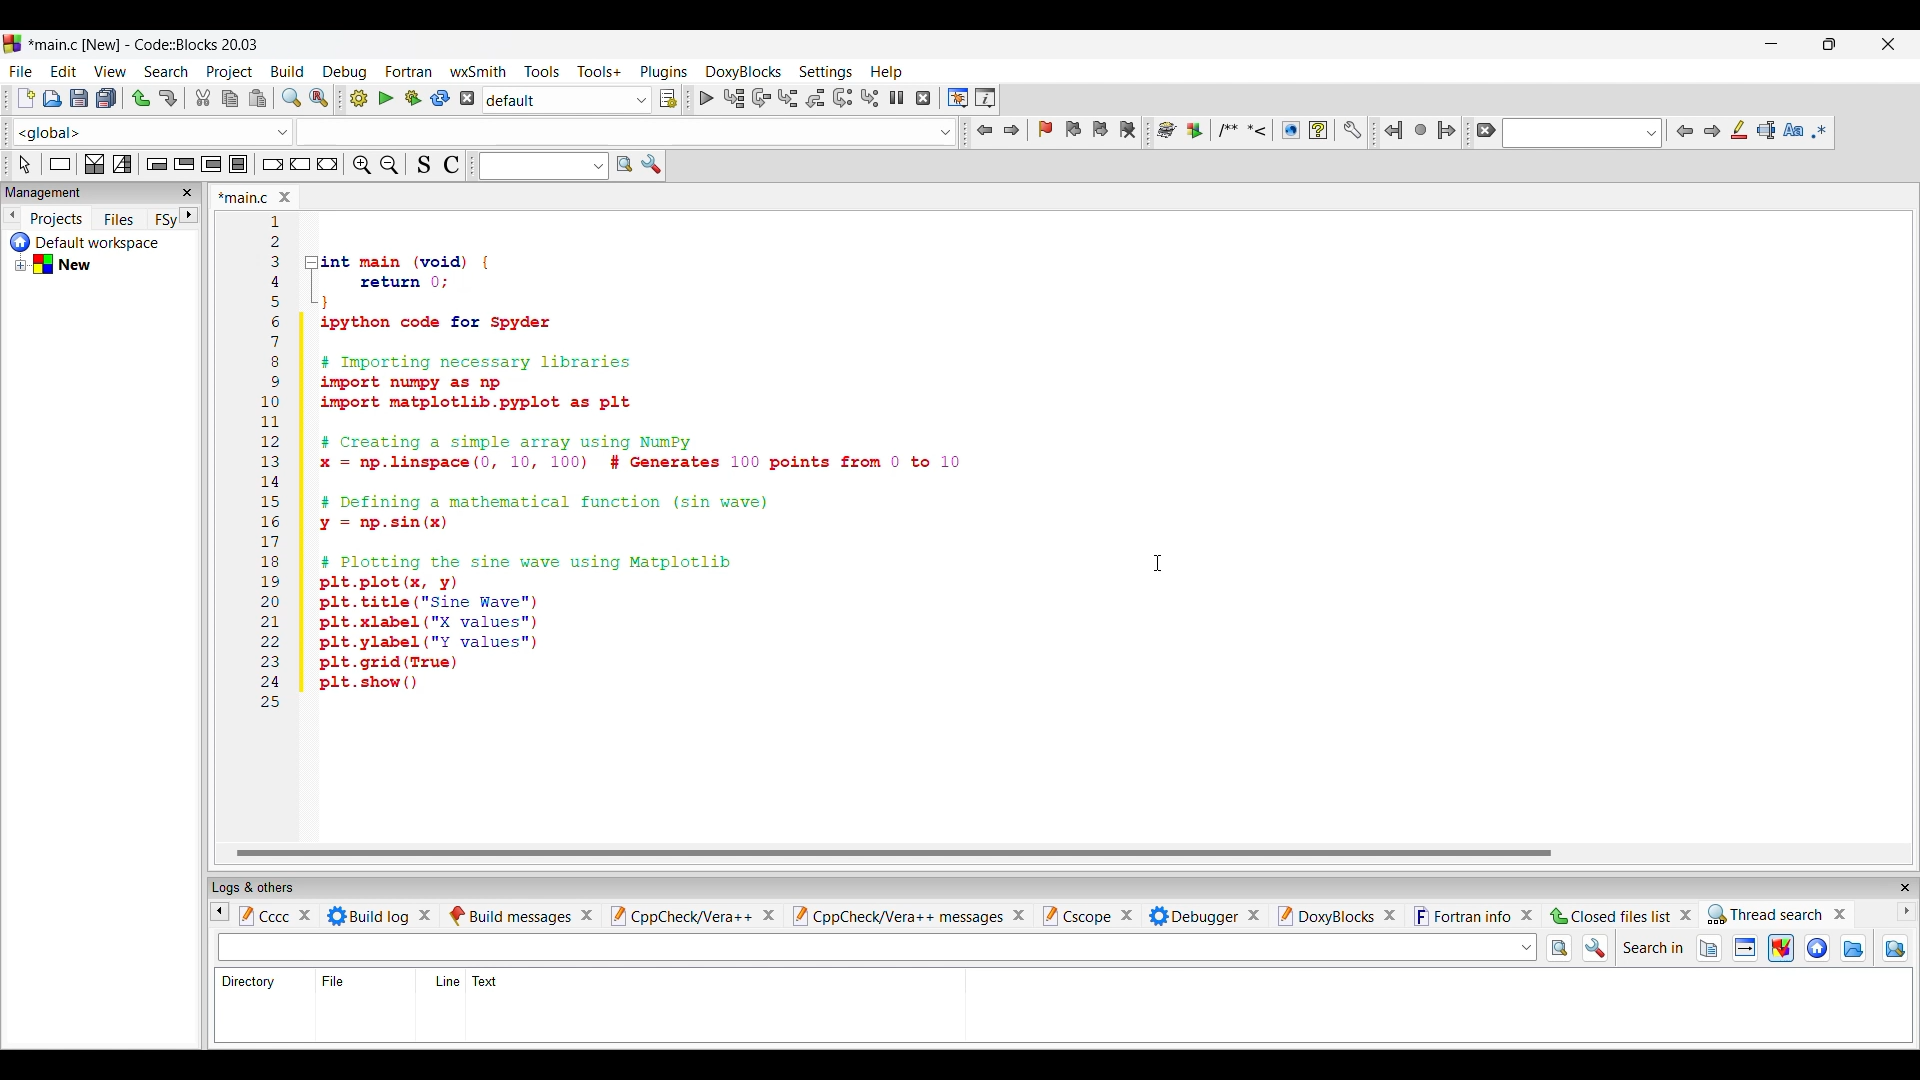  Describe the element at coordinates (327, 97) in the screenshot. I see `replace` at that location.